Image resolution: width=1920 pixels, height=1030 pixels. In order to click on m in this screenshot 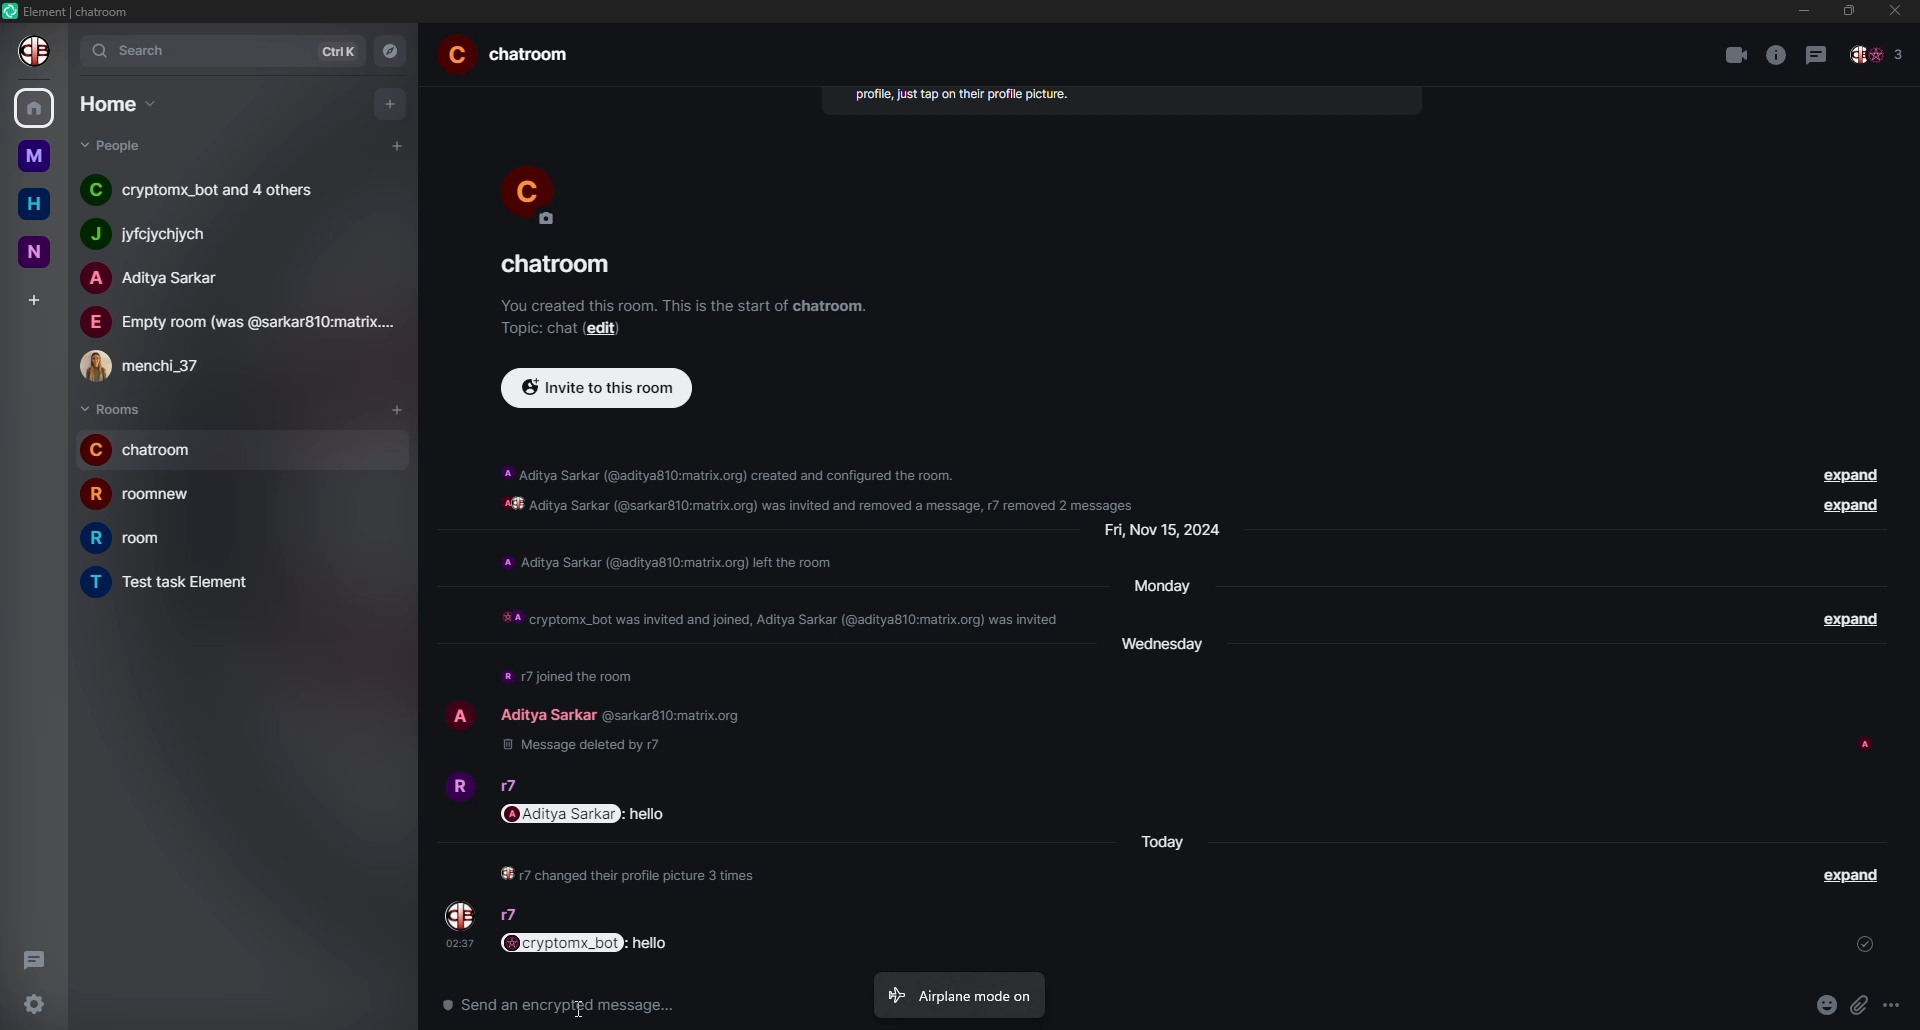, I will do `click(32, 155)`.